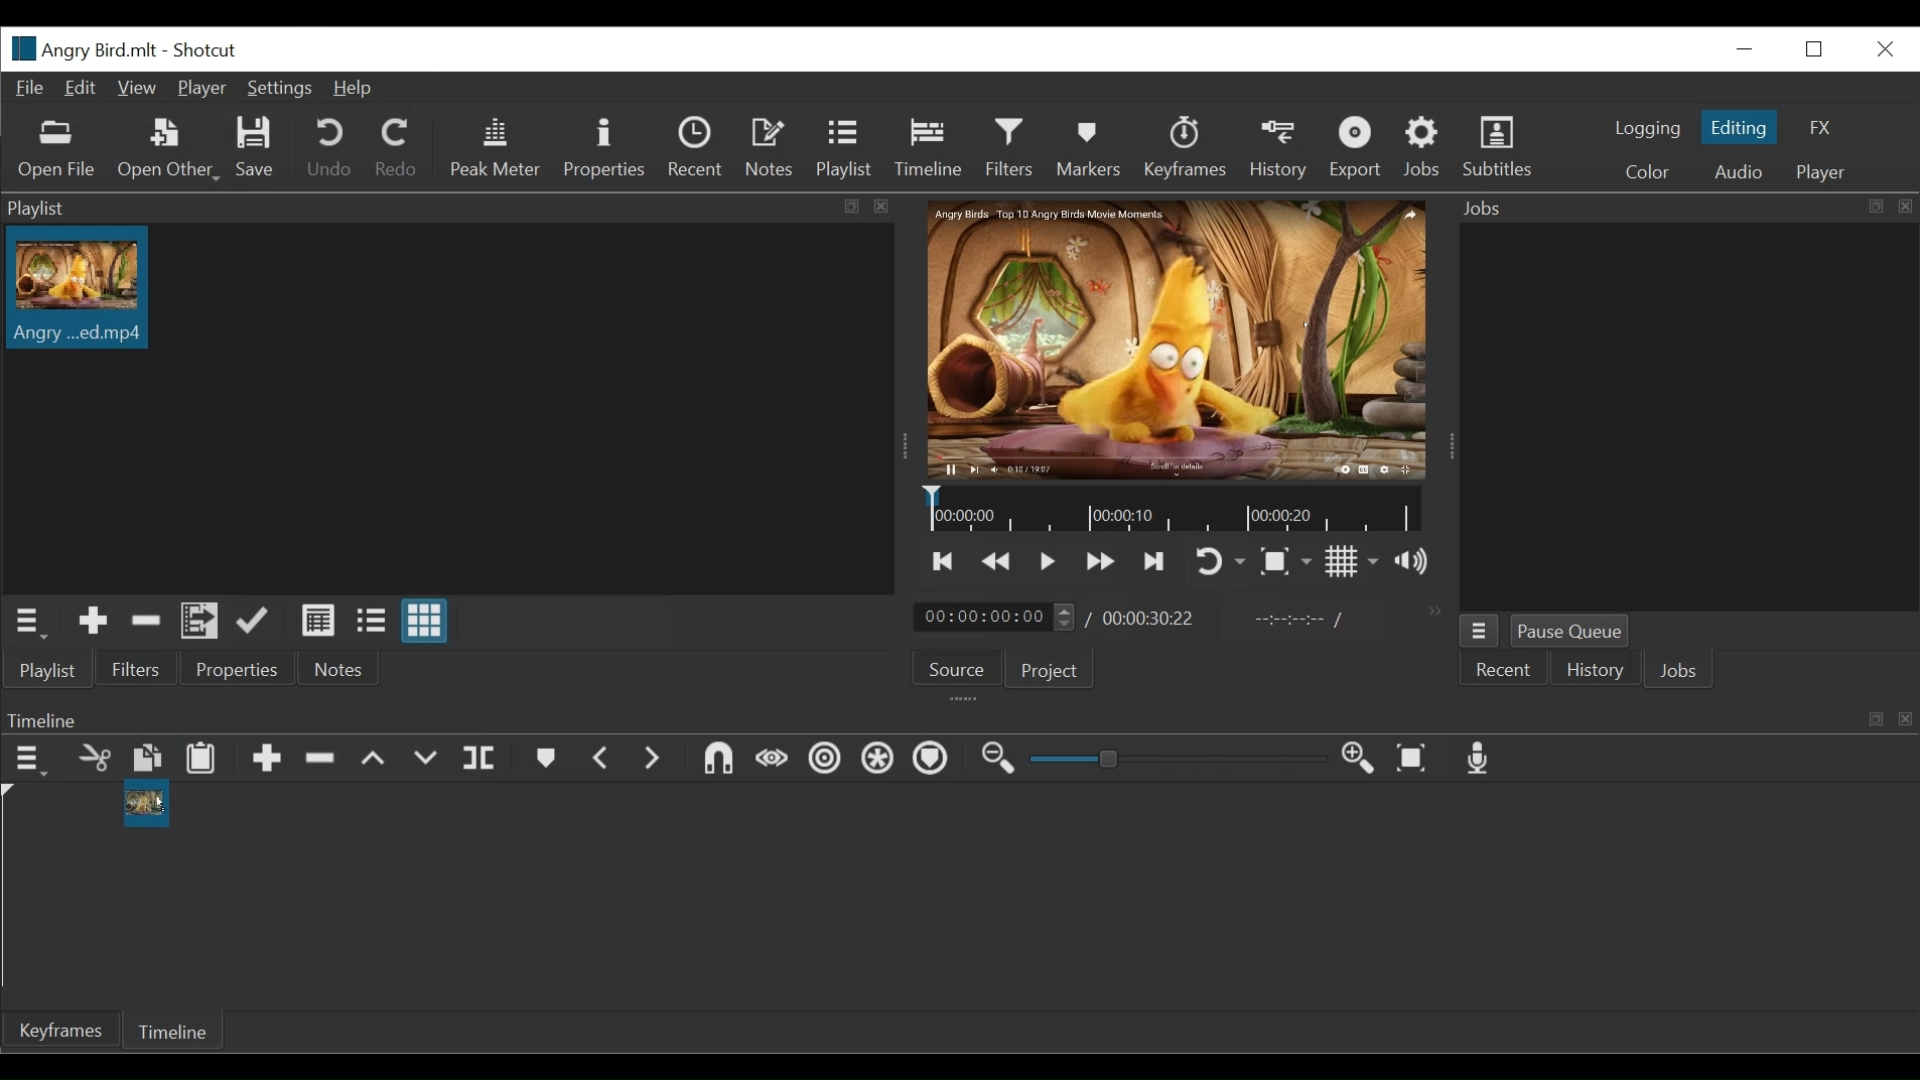  What do you see at coordinates (1085, 147) in the screenshot?
I see `Markers` at bounding box center [1085, 147].